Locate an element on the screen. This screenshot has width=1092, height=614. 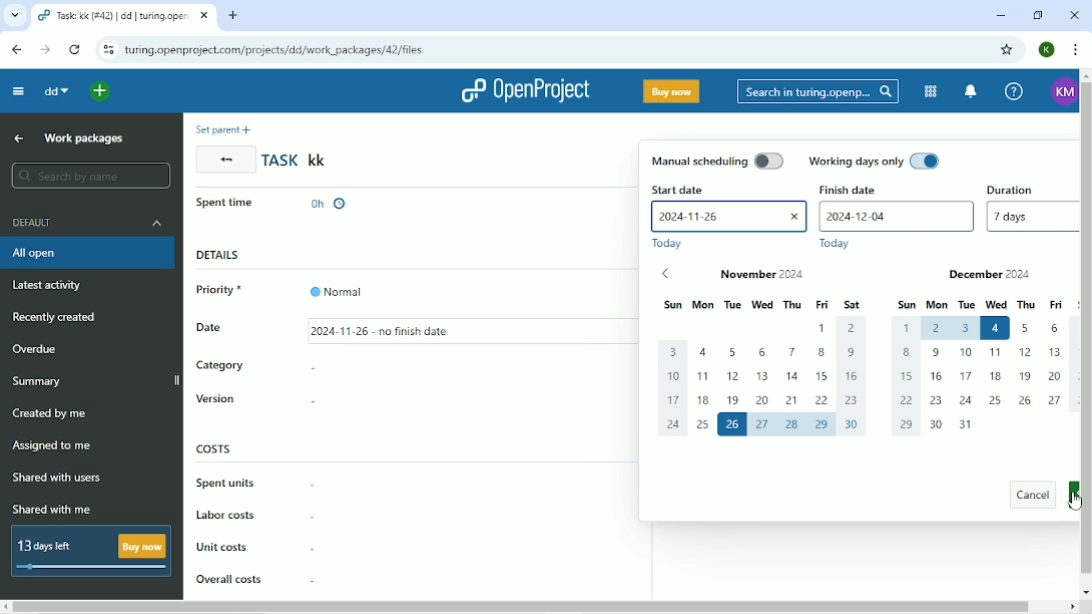
Back is located at coordinates (225, 159).